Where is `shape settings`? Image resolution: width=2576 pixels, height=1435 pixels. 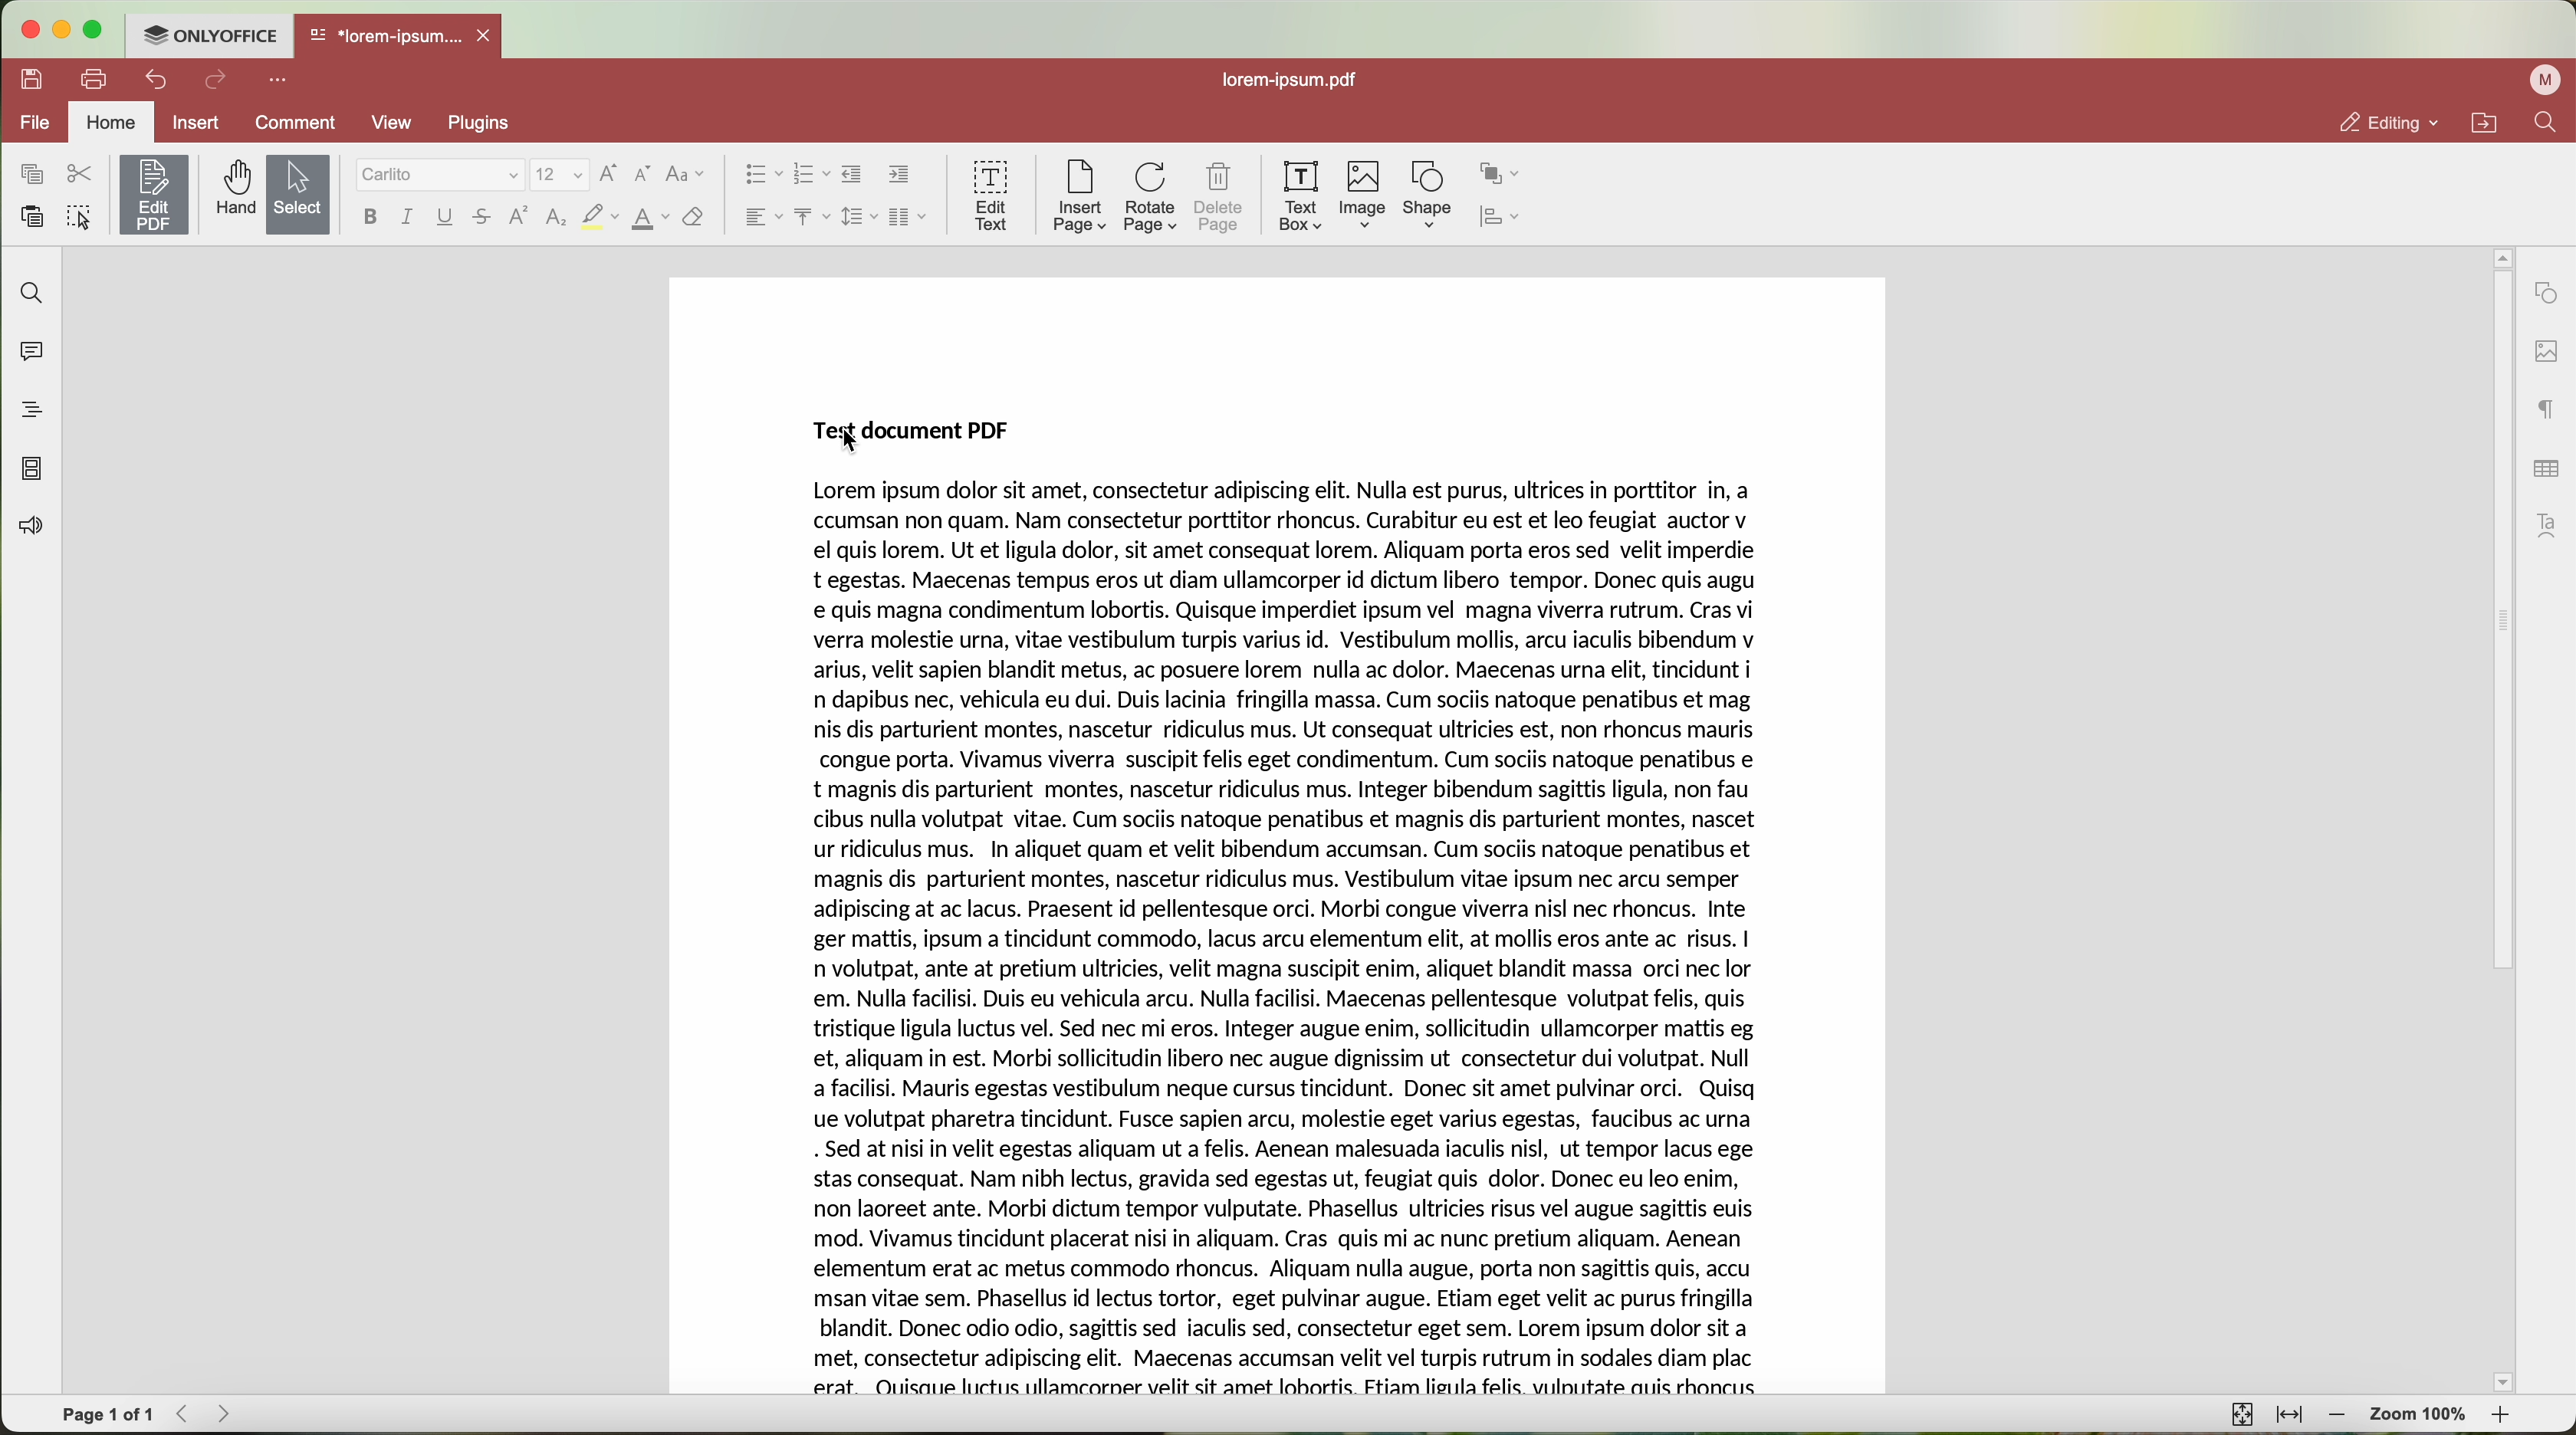
shape settings is located at coordinates (2545, 288).